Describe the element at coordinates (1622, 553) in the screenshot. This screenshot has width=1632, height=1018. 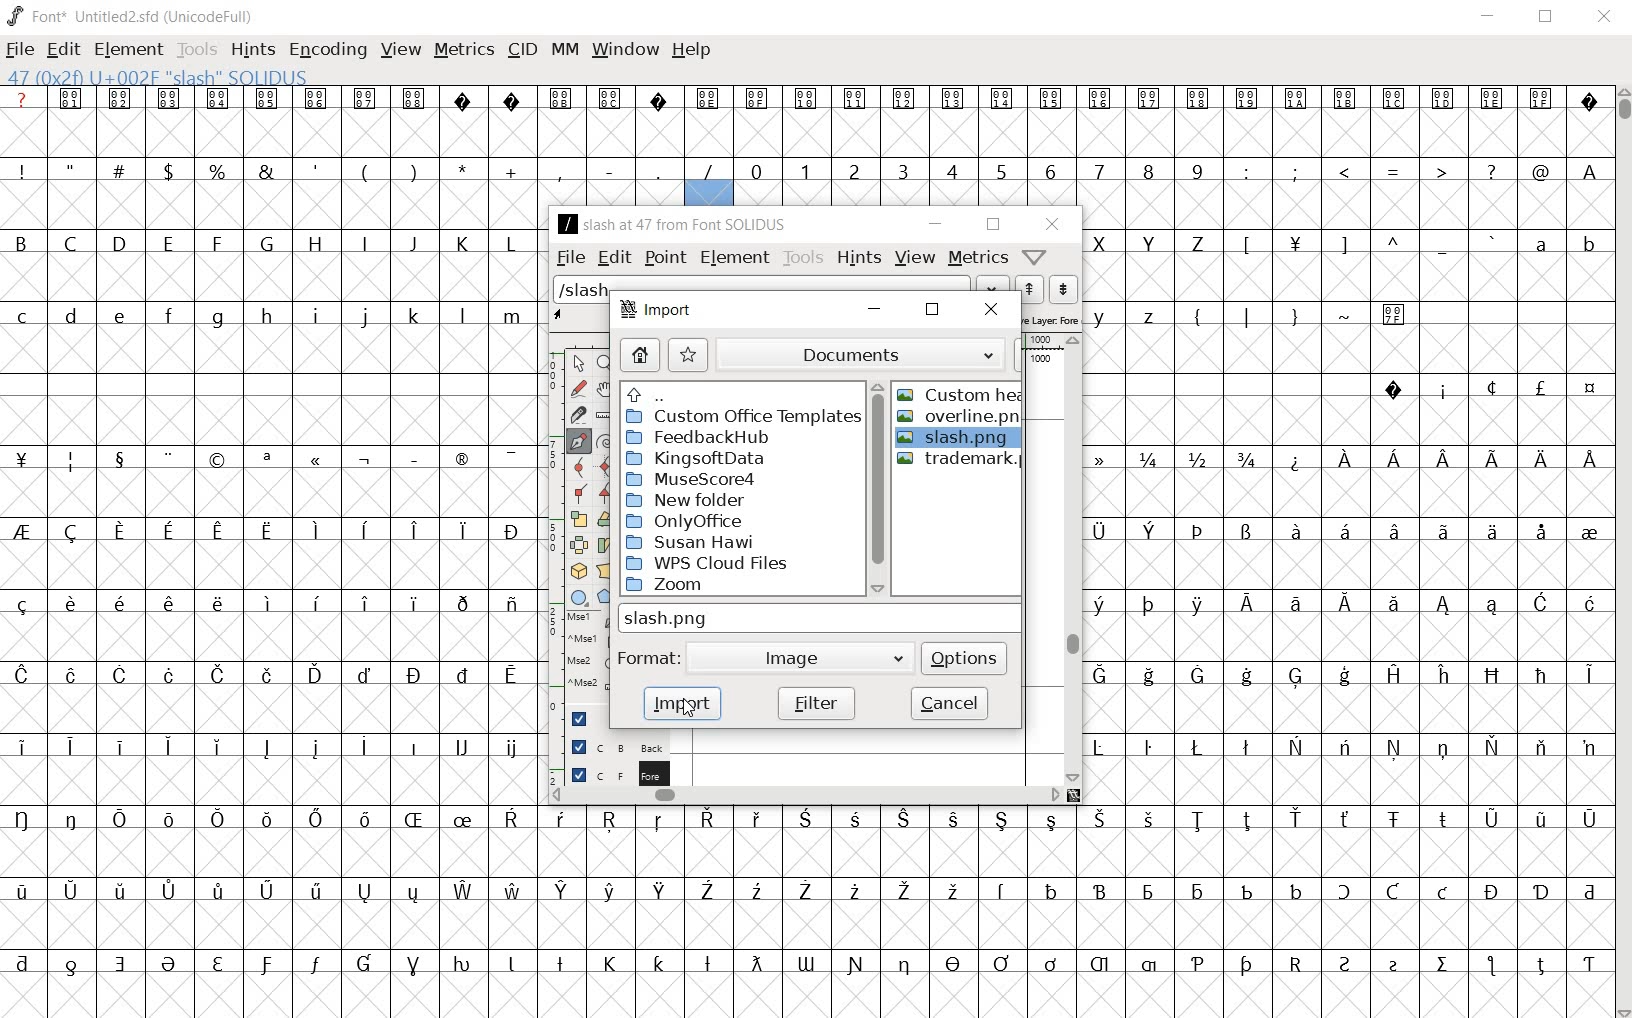
I see `CURSOR` at that location.